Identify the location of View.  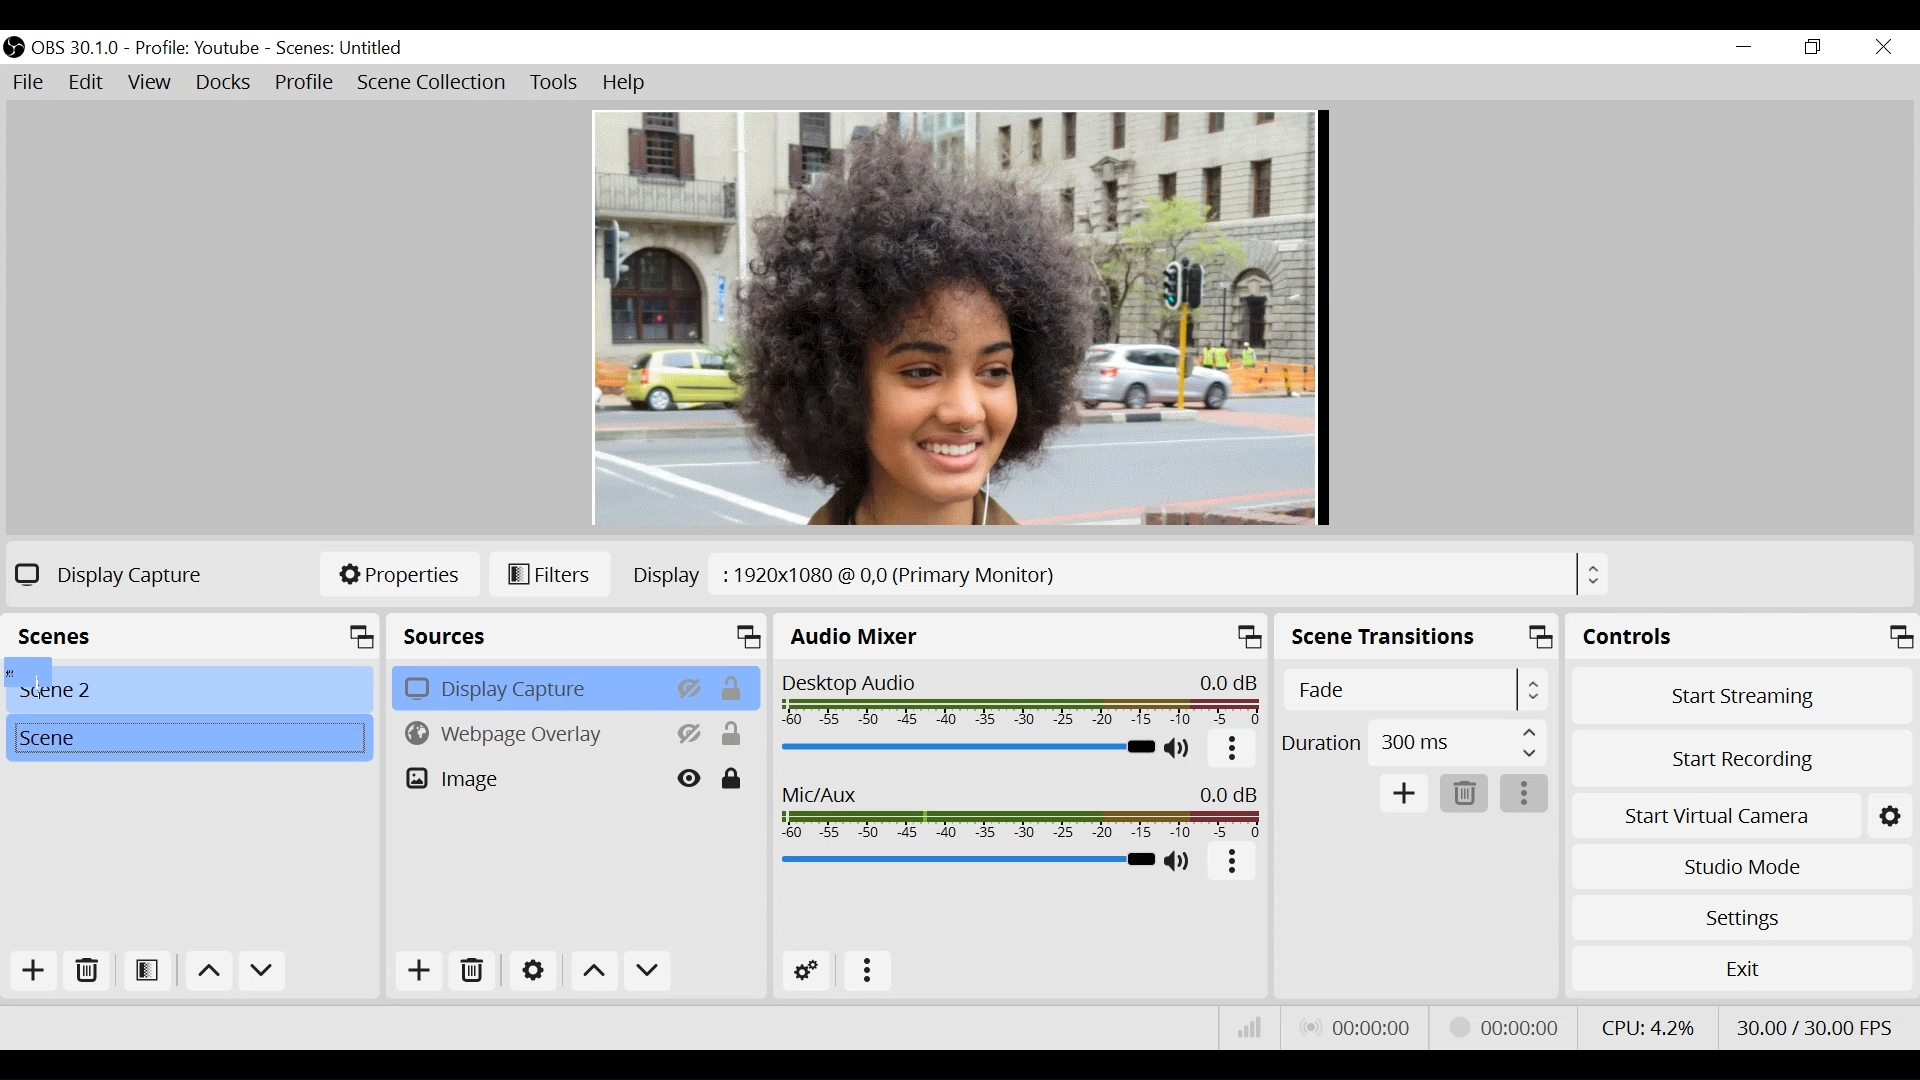
(151, 83).